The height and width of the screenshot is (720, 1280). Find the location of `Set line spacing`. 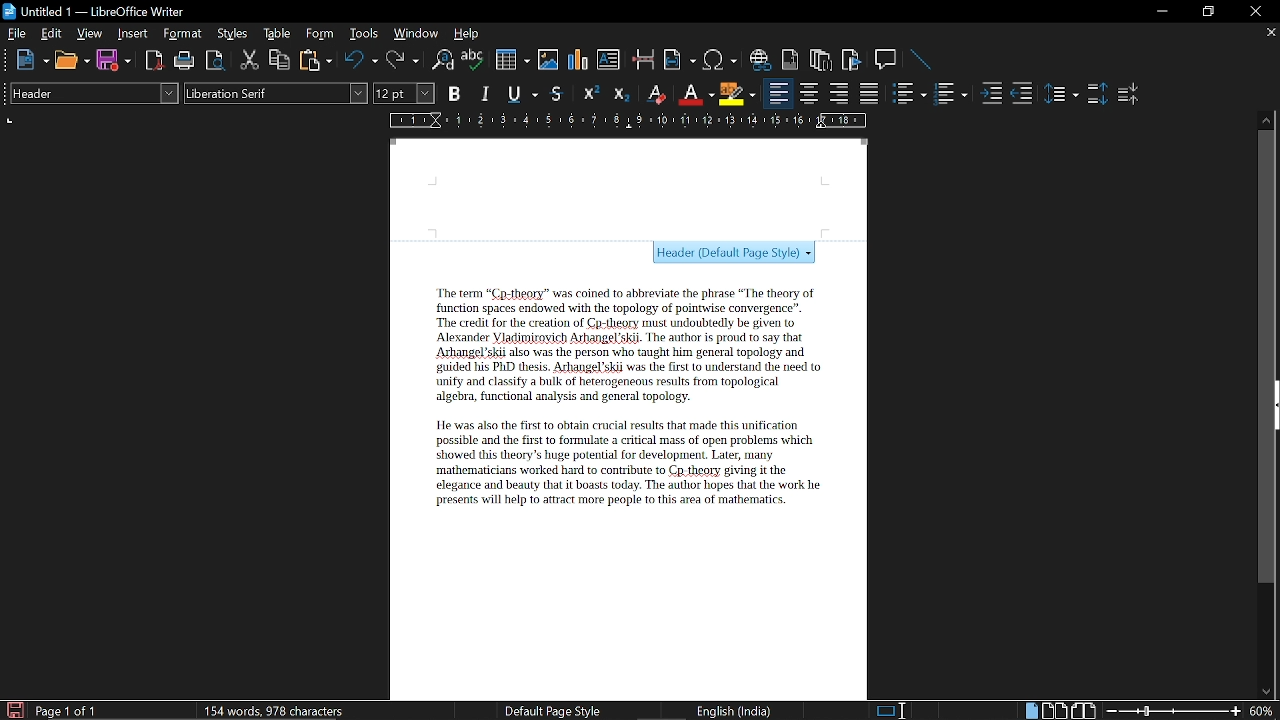

Set line spacing is located at coordinates (1060, 94).